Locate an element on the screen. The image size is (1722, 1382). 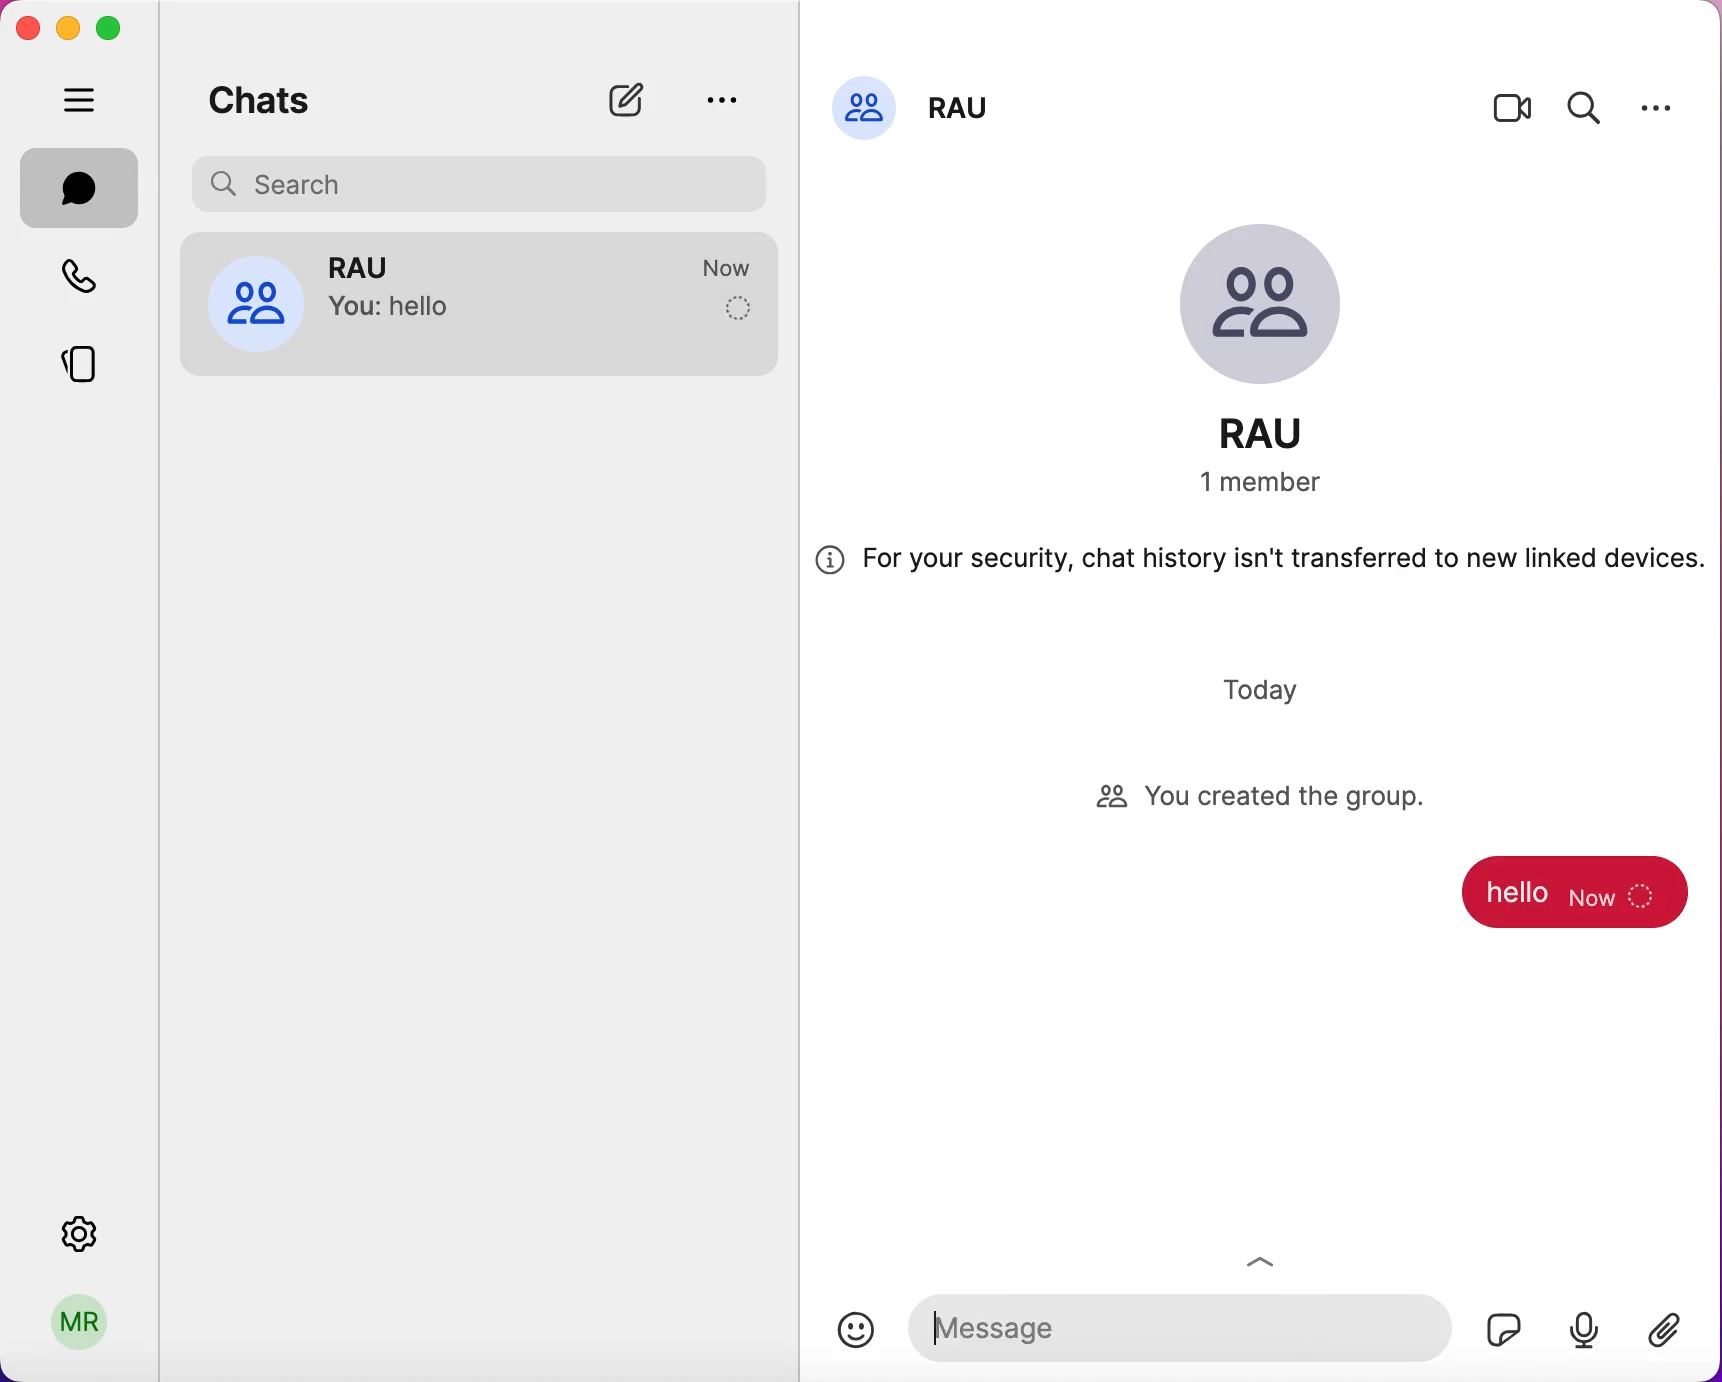
record audio is located at coordinates (1583, 1328).